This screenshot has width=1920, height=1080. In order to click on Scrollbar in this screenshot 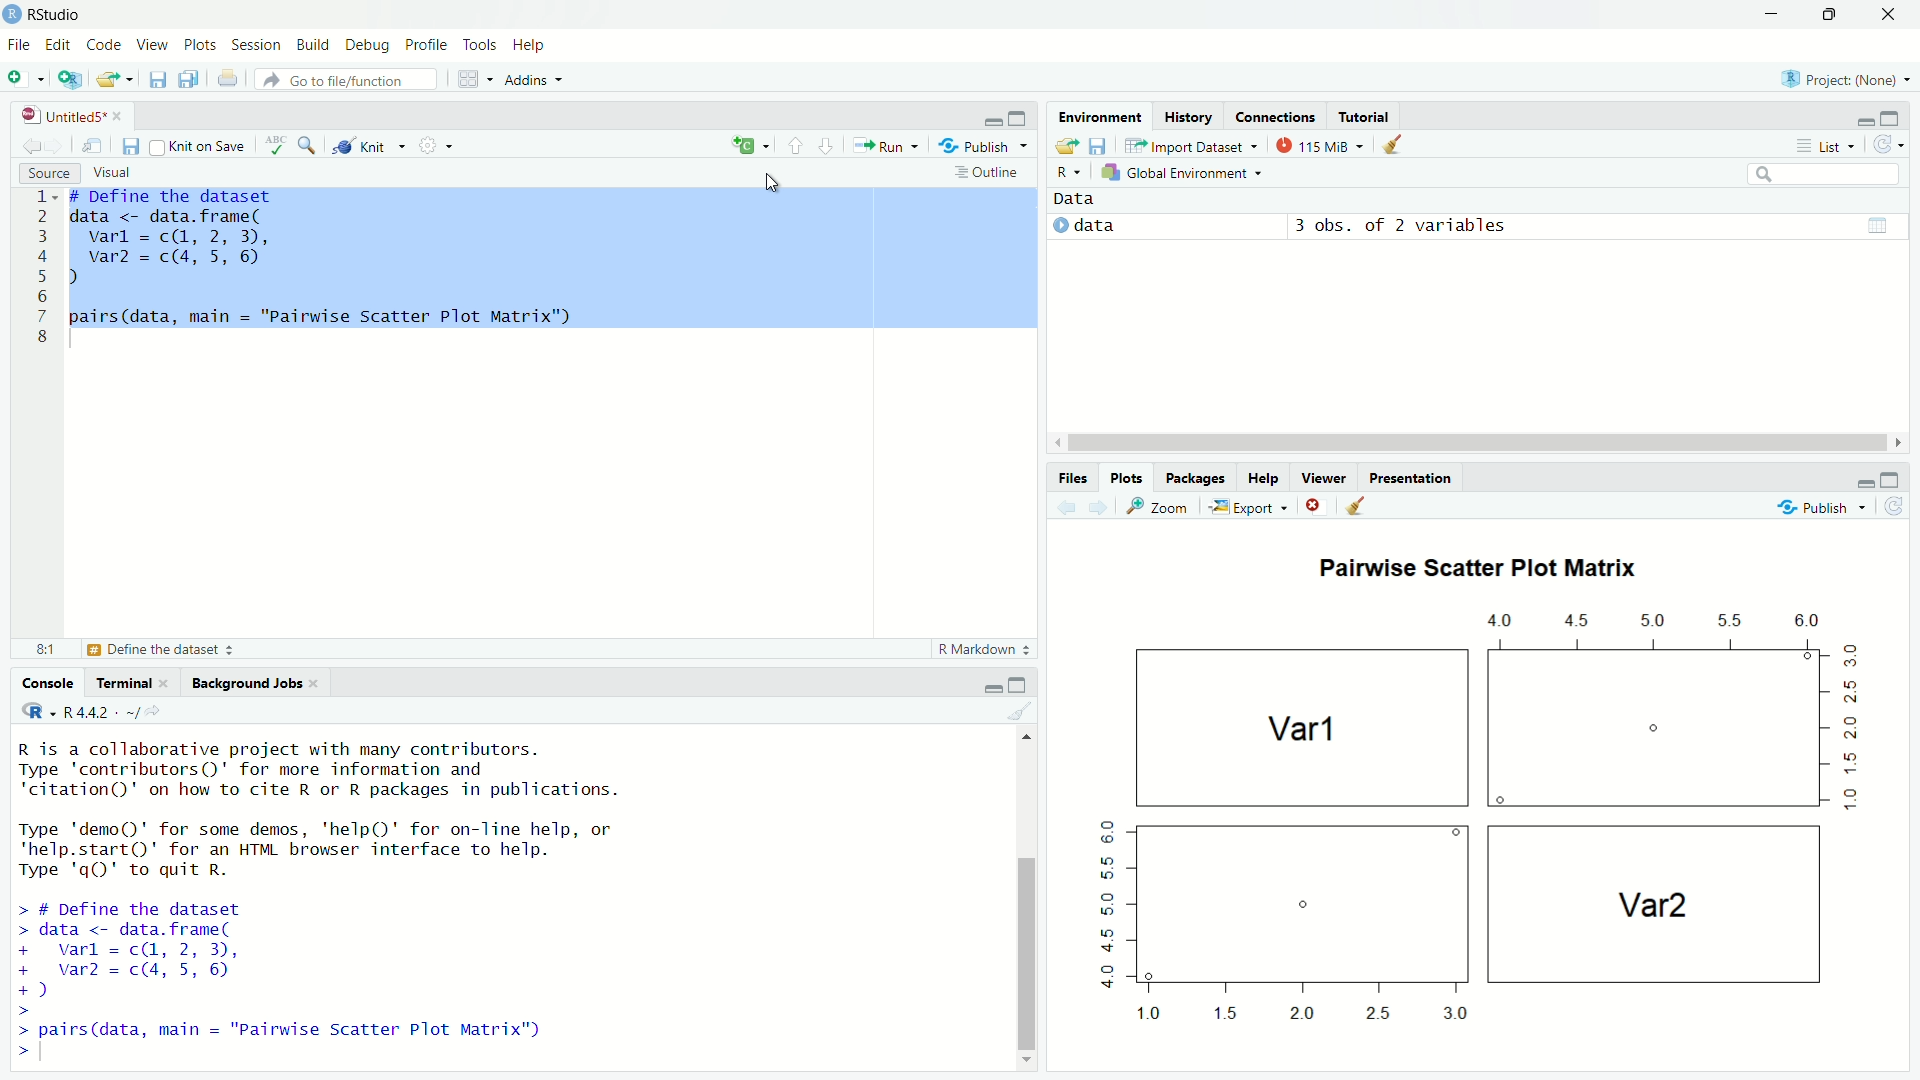, I will do `click(1025, 947)`.